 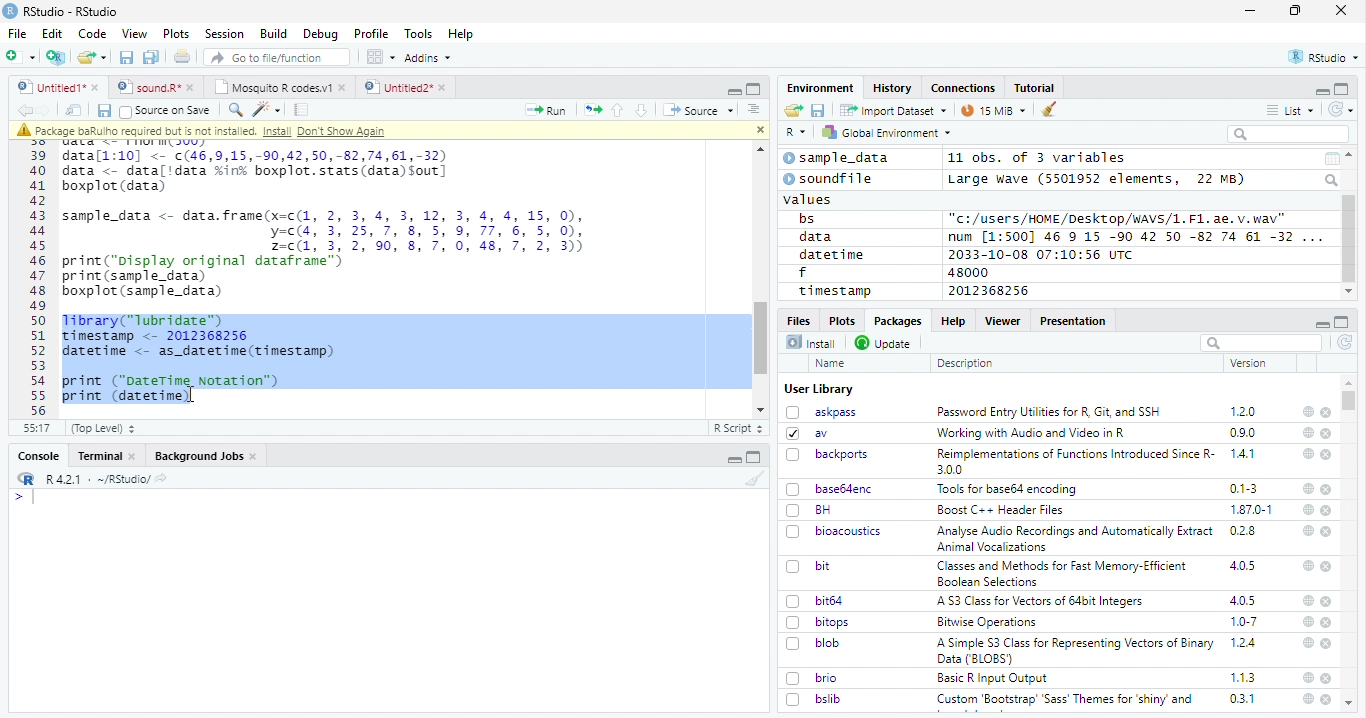 I want to click on File, so click(x=16, y=33).